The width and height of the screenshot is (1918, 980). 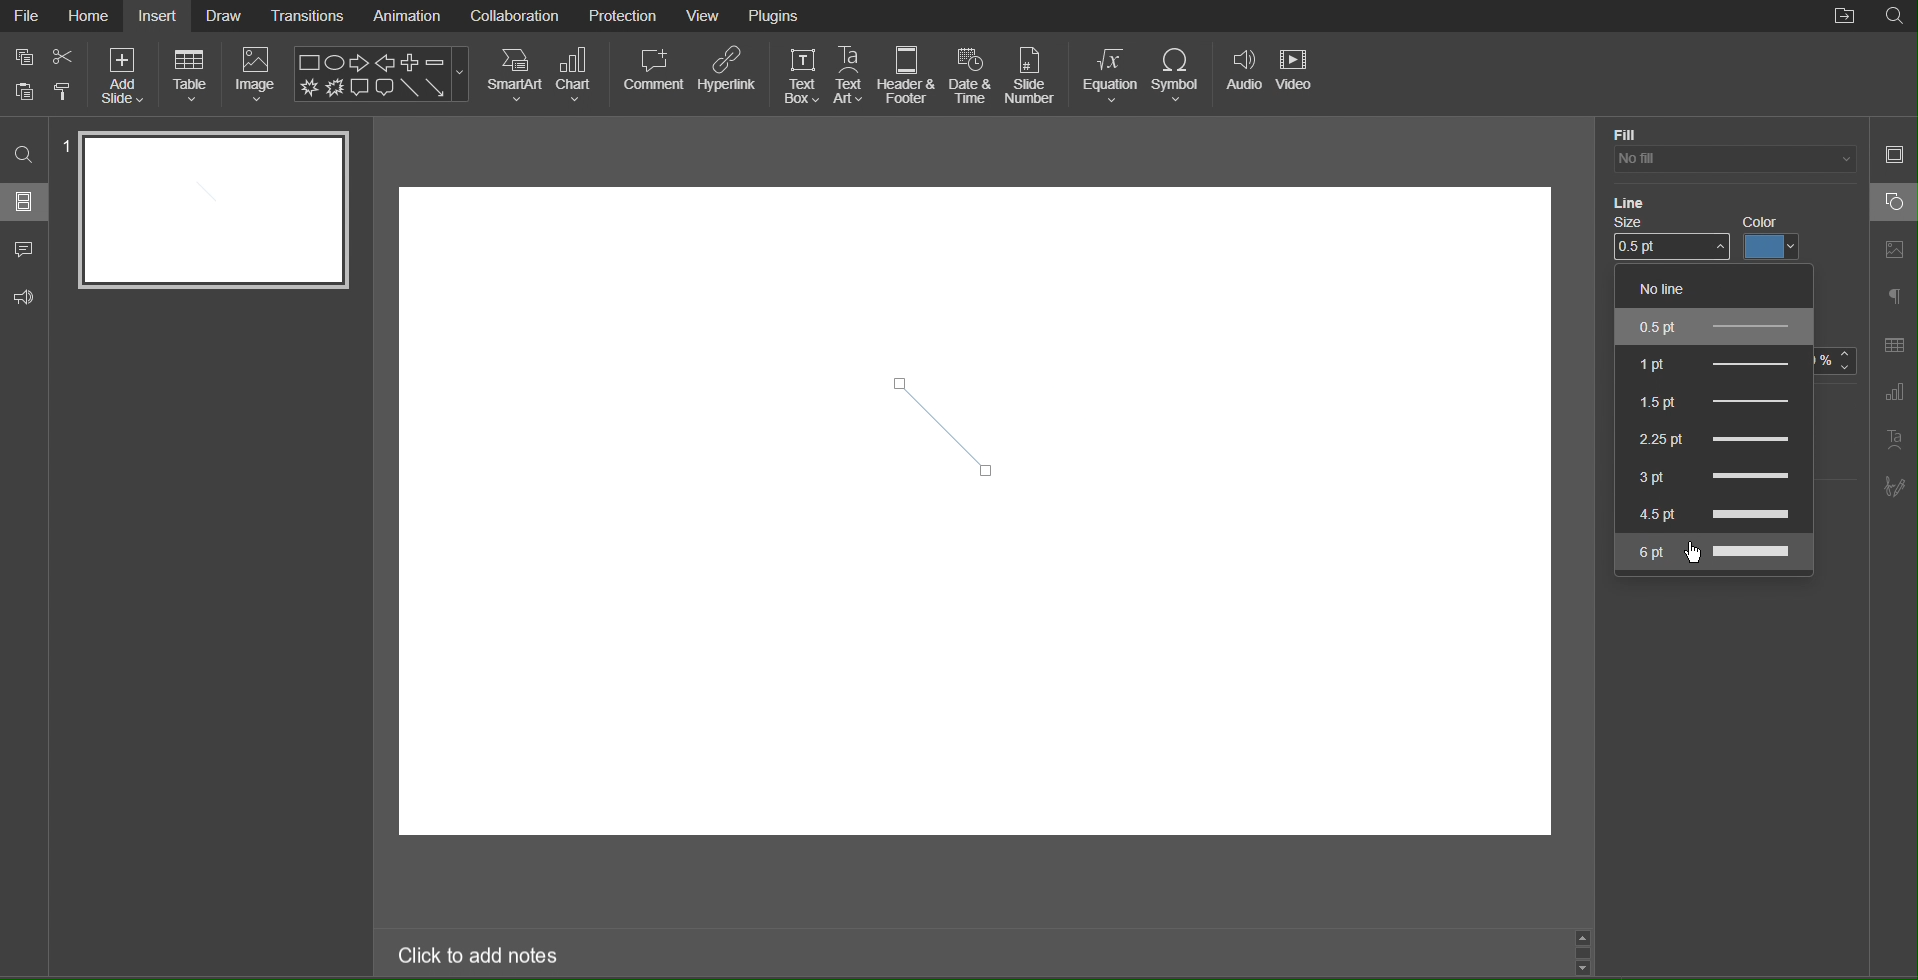 I want to click on Protection, so click(x=624, y=15).